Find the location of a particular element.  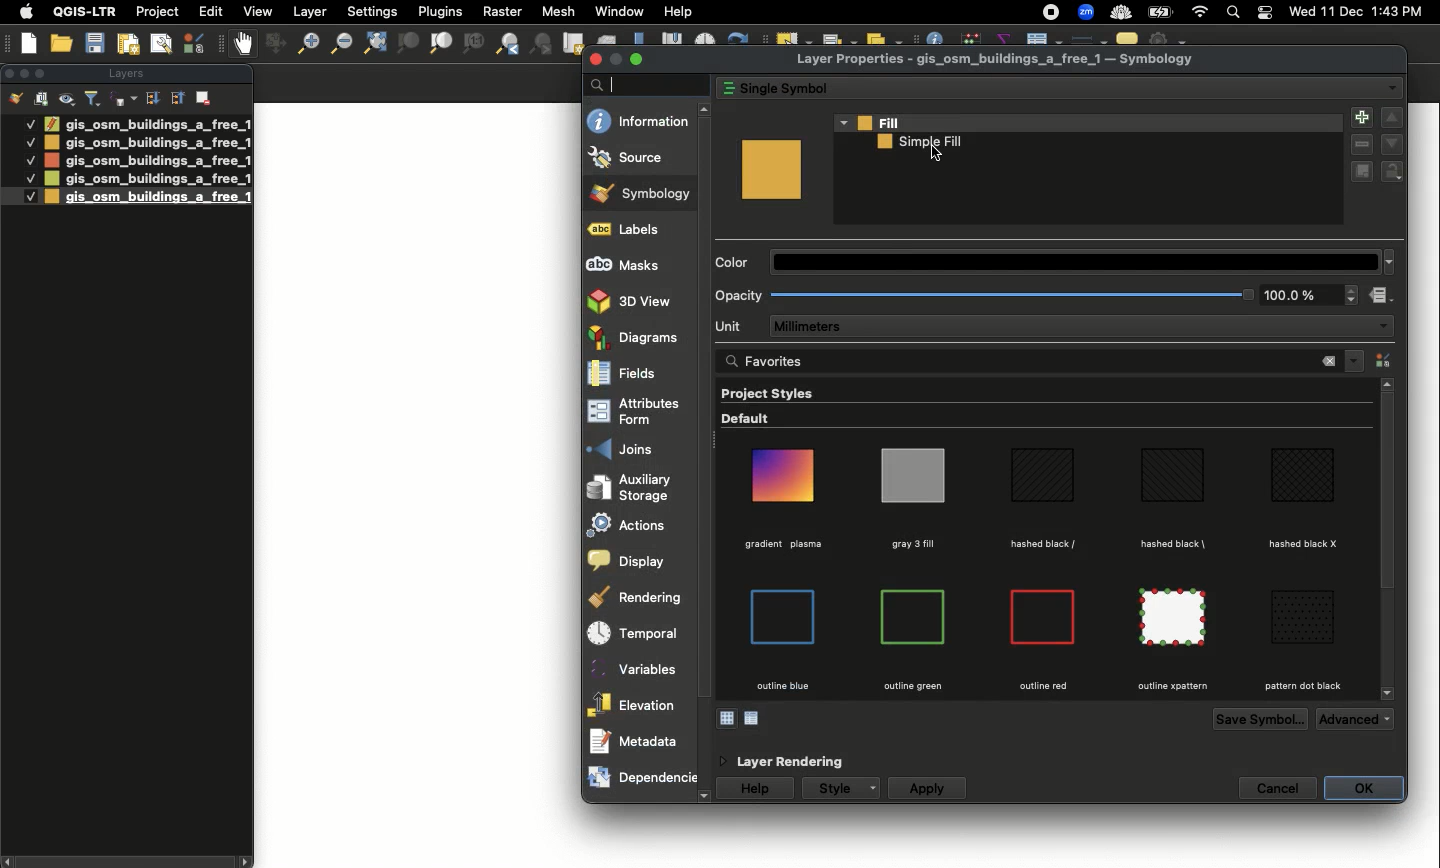

Rendering is located at coordinates (641, 597).